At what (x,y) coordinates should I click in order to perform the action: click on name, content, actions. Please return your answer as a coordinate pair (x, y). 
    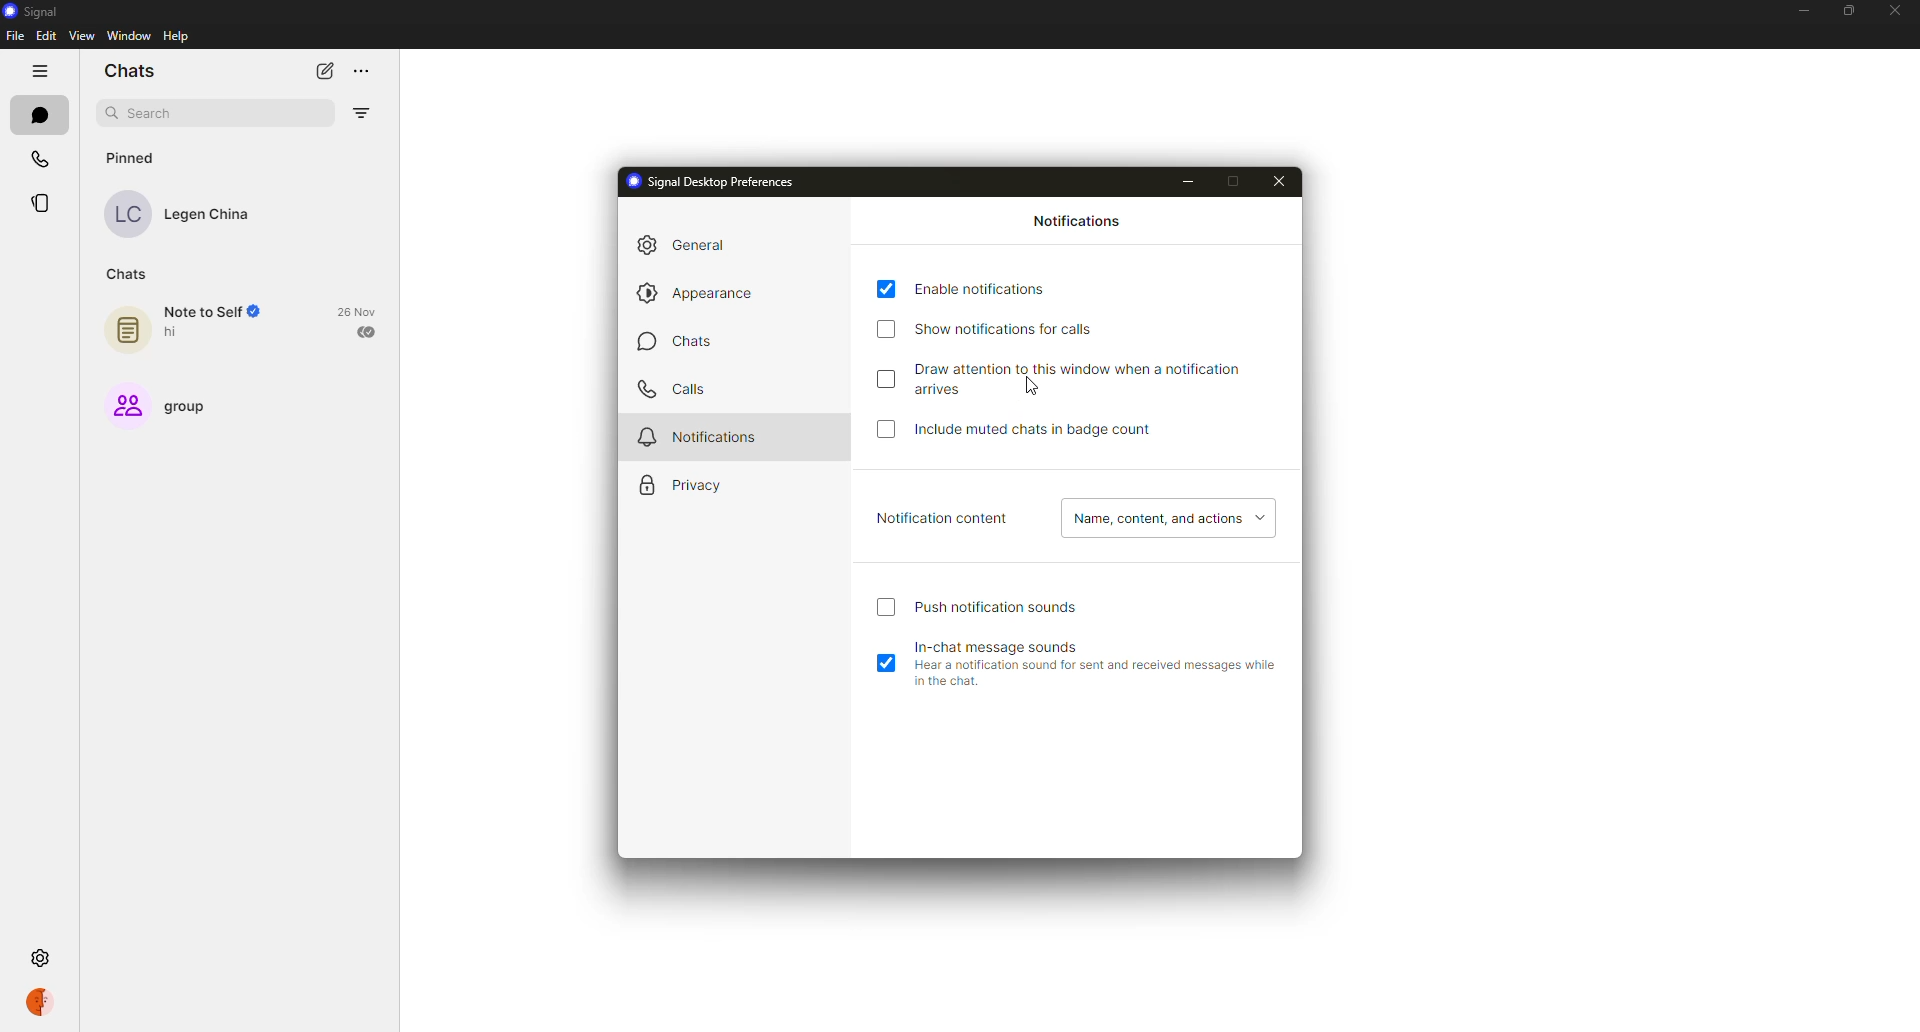
    Looking at the image, I should click on (1159, 517).